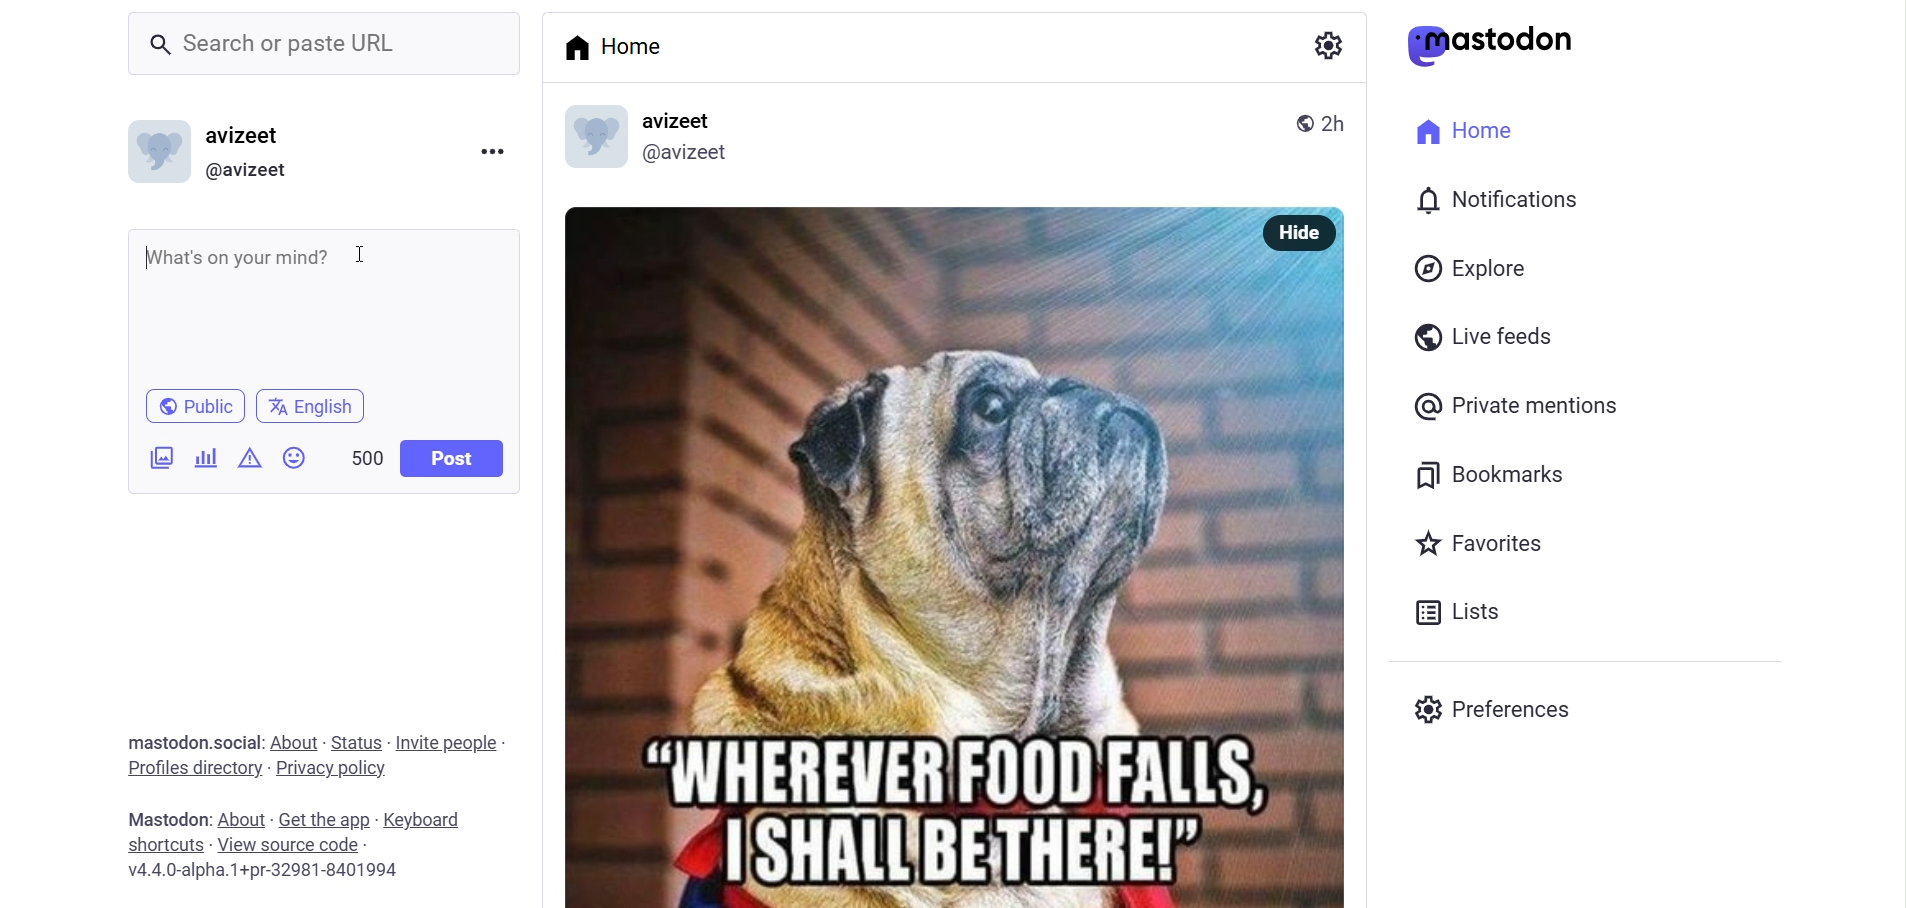 This screenshot has width=1906, height=908. Describe the element at coordinates (1504, 709) in the screenshot. I see `Preferences` at that location.